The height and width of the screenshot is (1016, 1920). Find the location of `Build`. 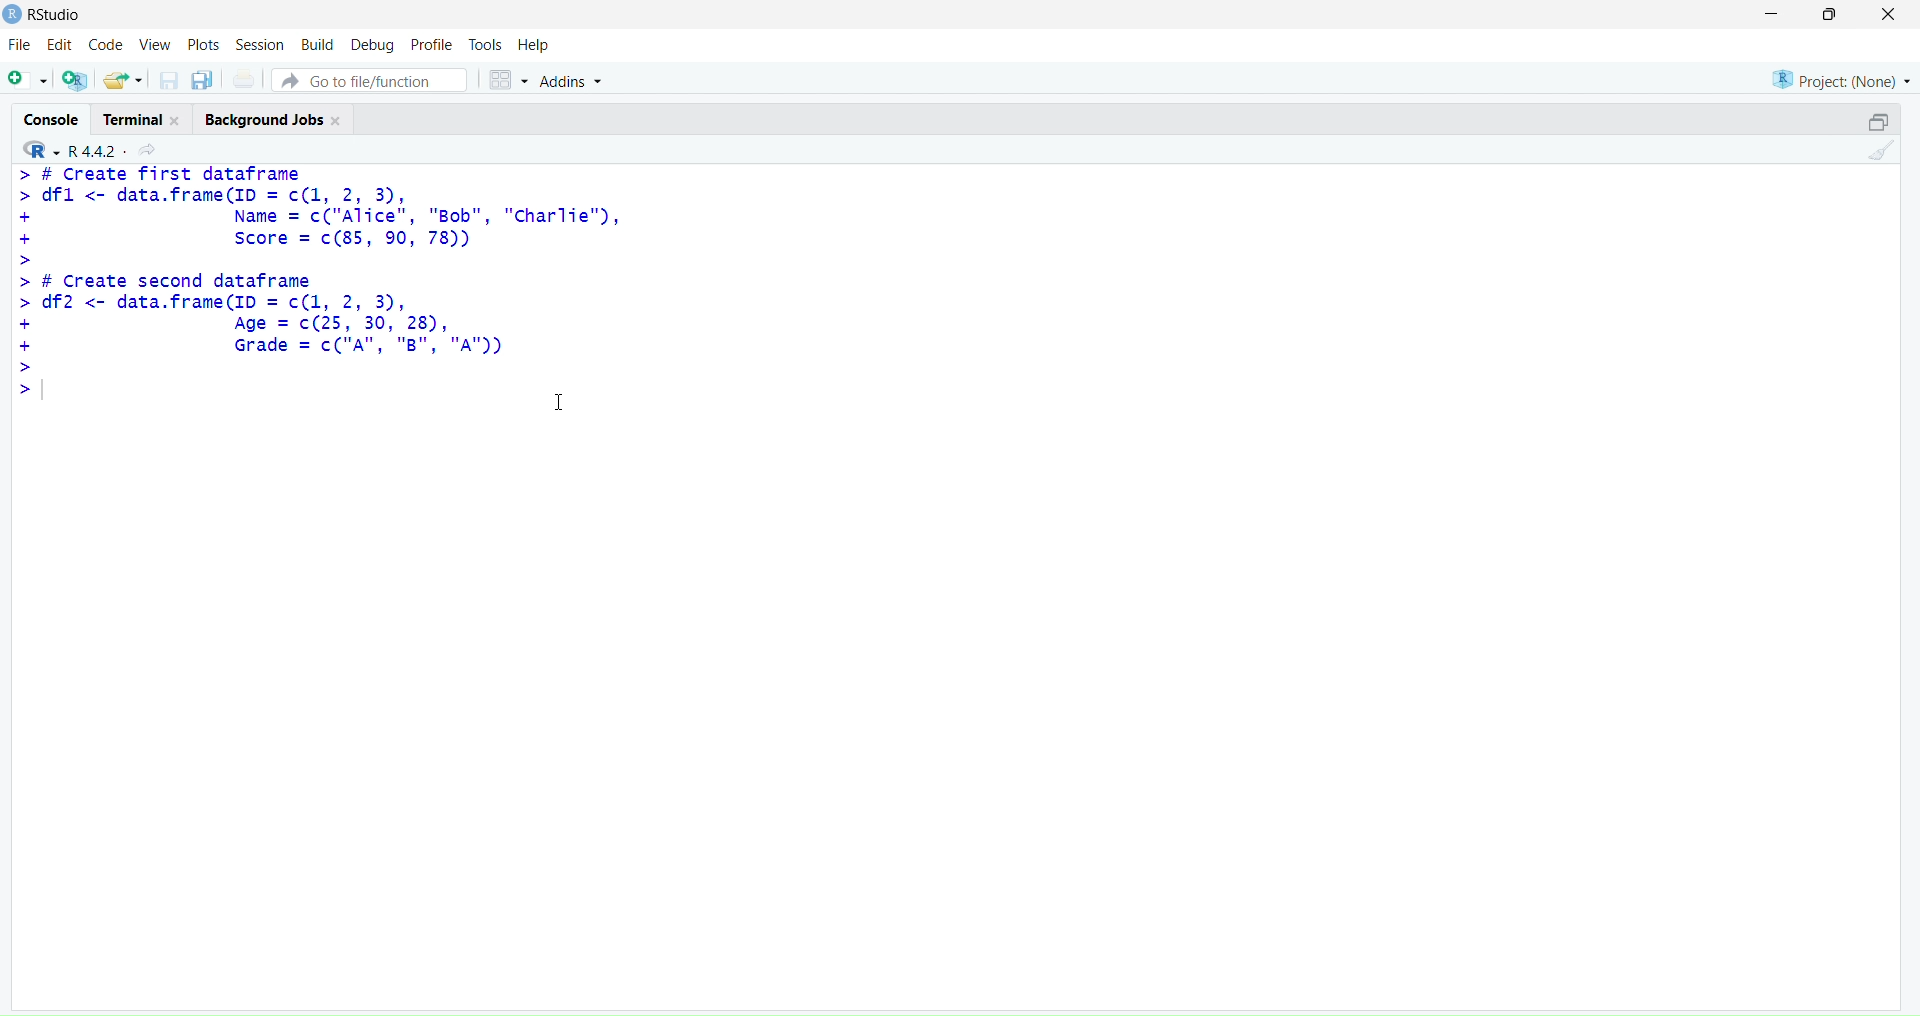

Build is located at coordinates (319, 44).